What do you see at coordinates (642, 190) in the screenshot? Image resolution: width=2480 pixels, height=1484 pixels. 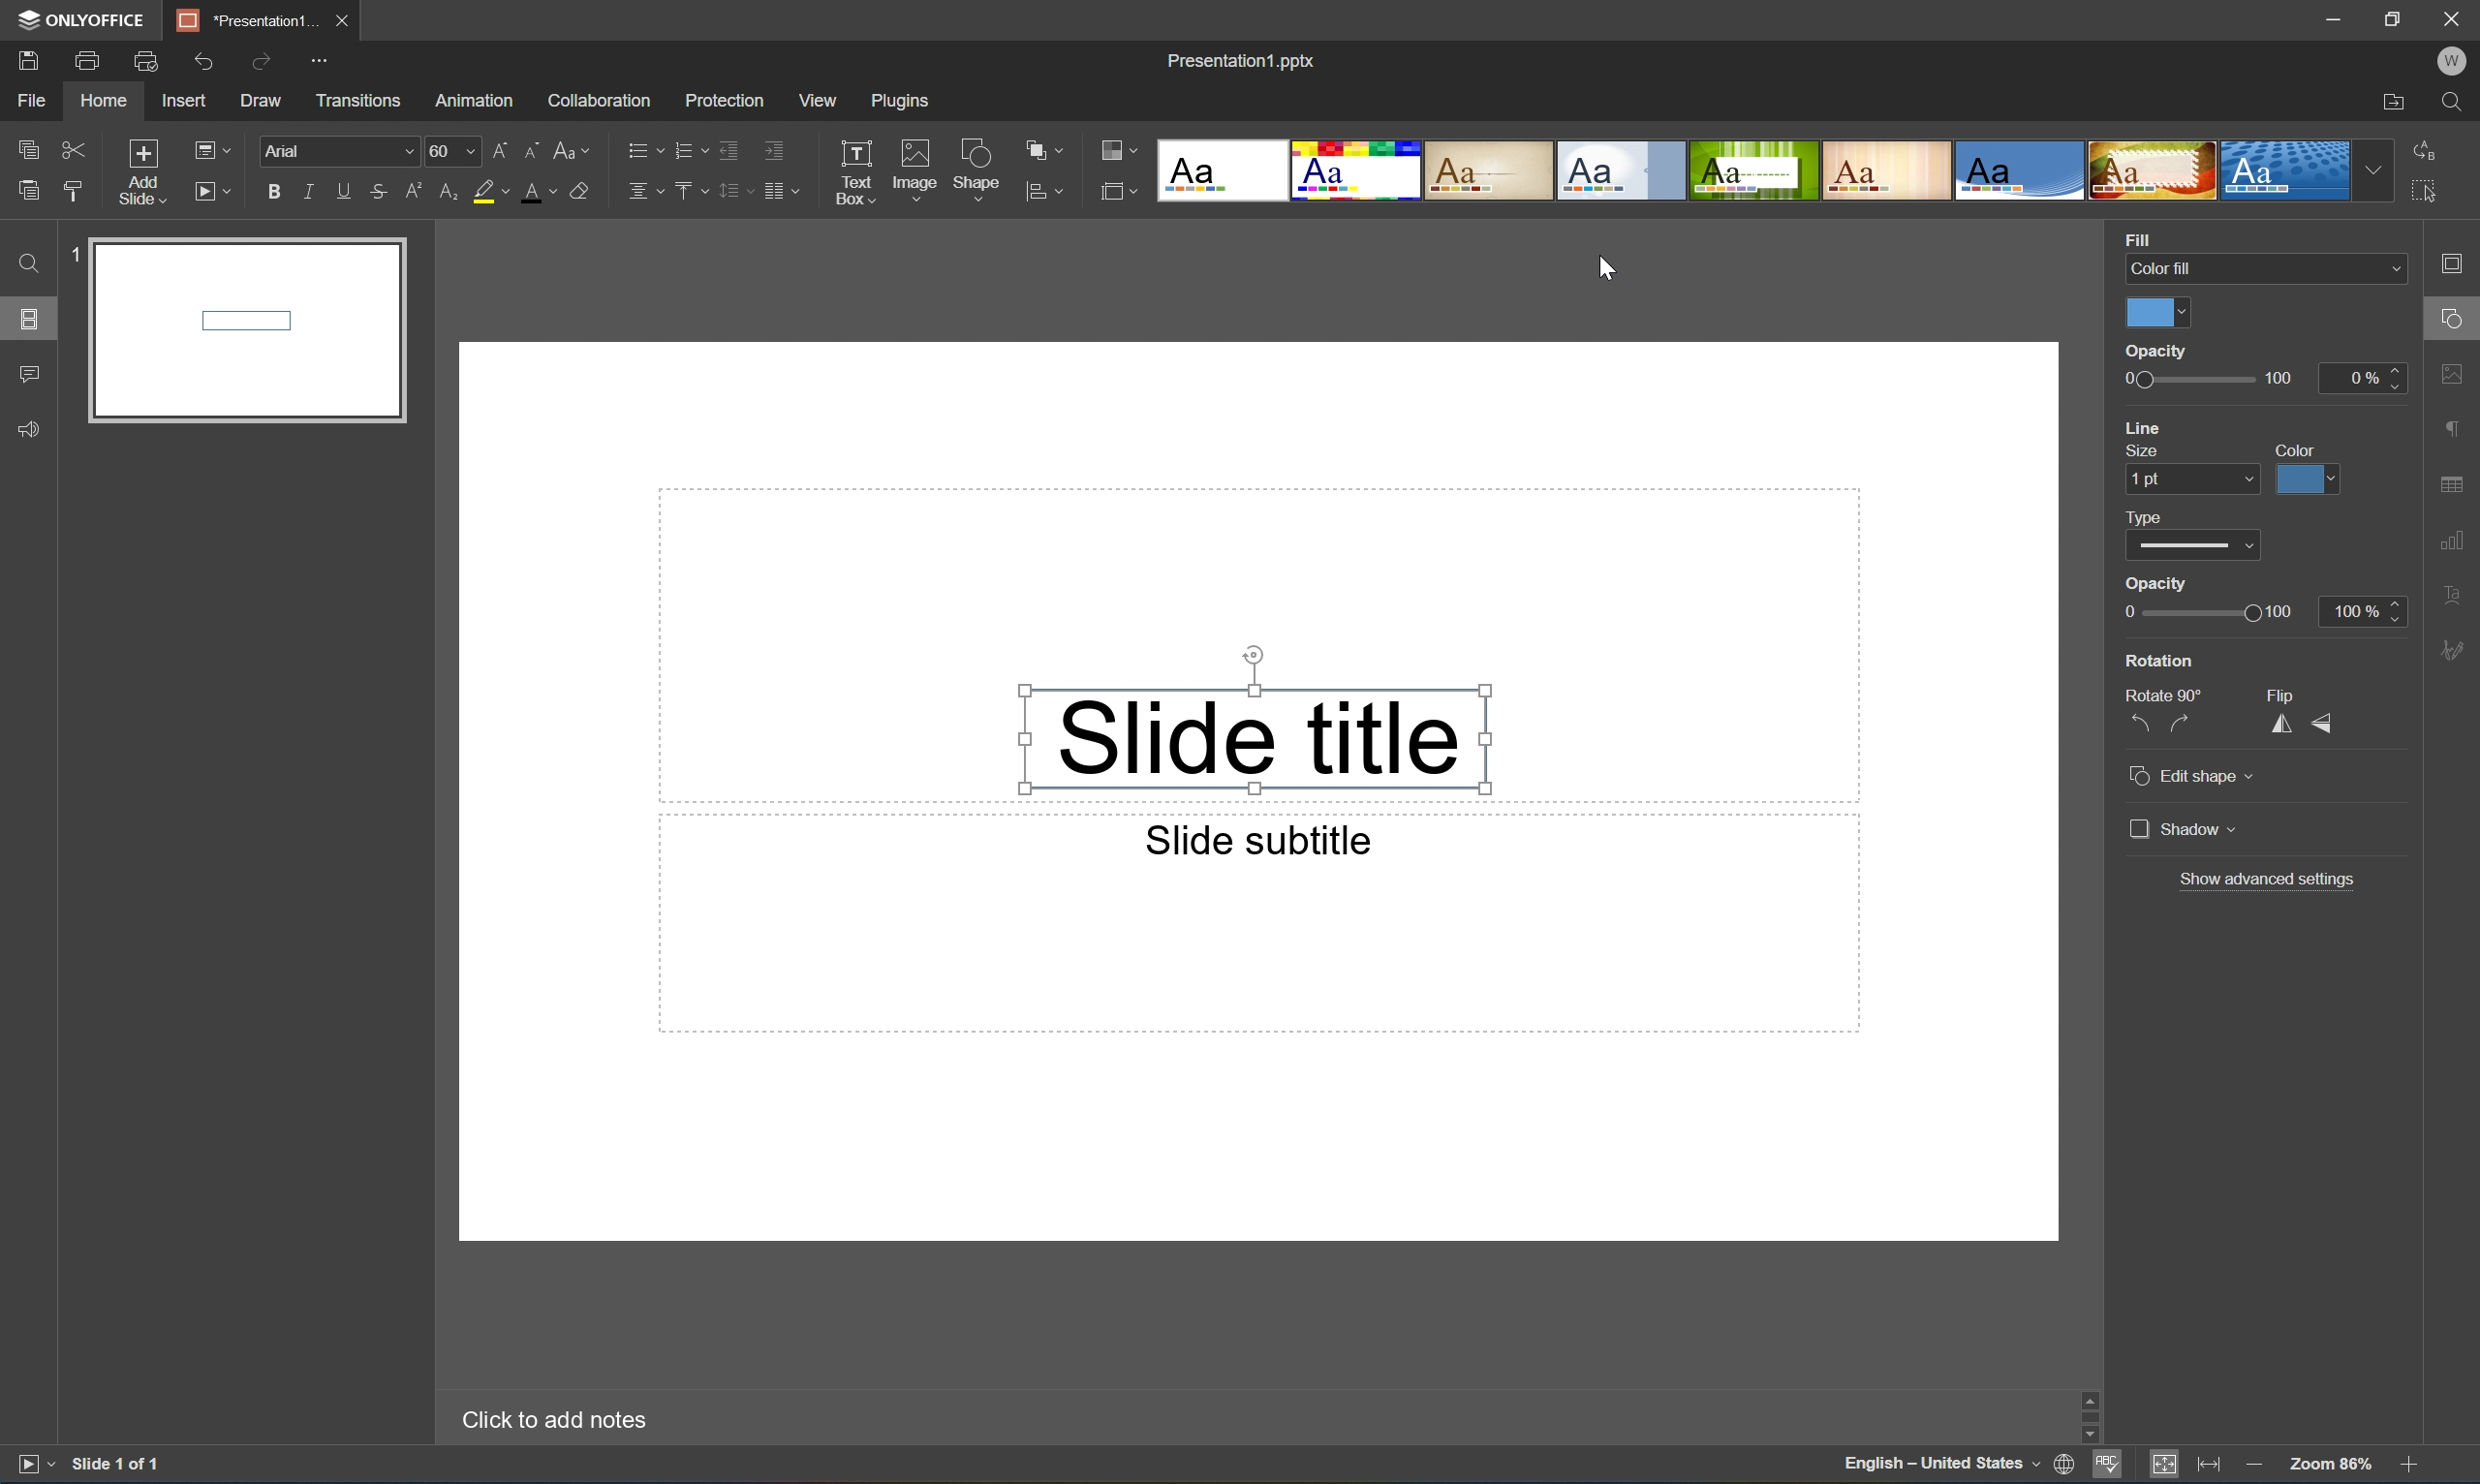 I see `Horizontally align` at bounding box center [642, 190].